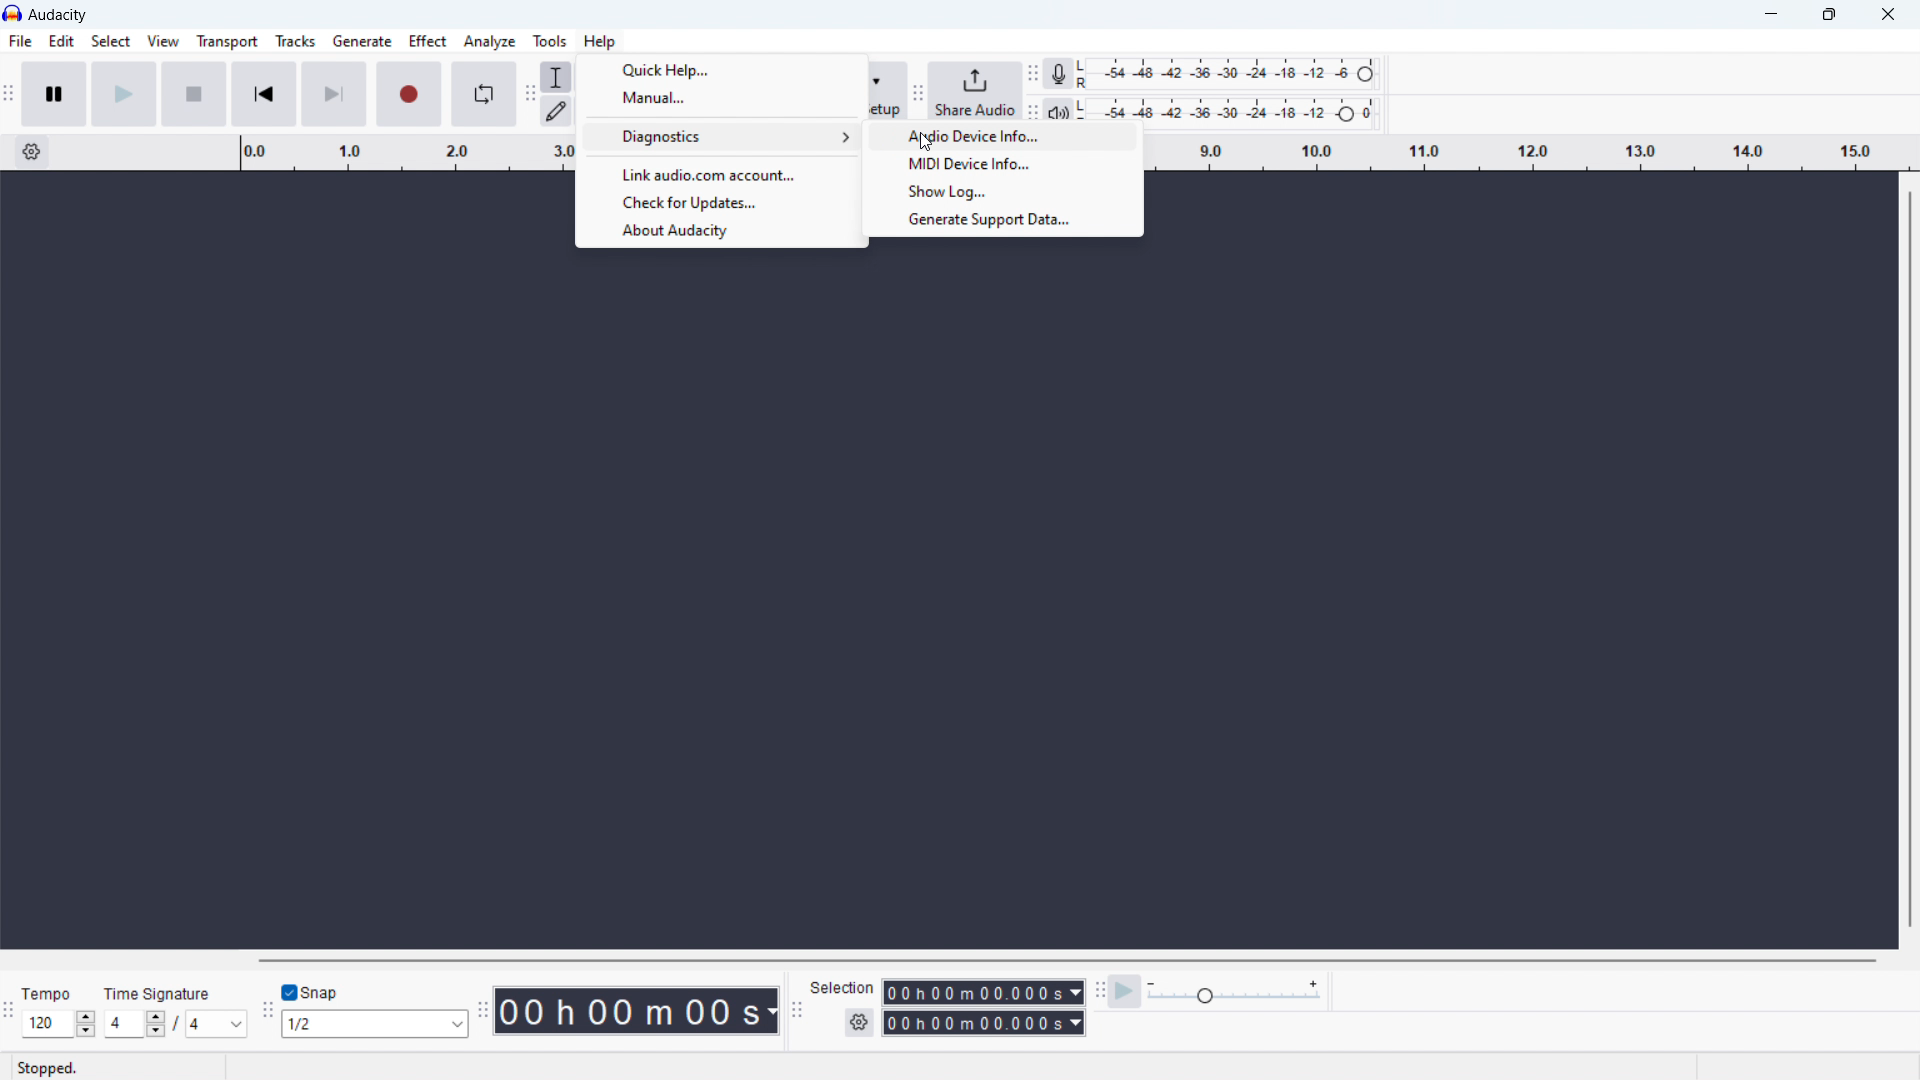 This screenshot has width=1920, height=1080. I want to click on draw tool, so click(557, 111).